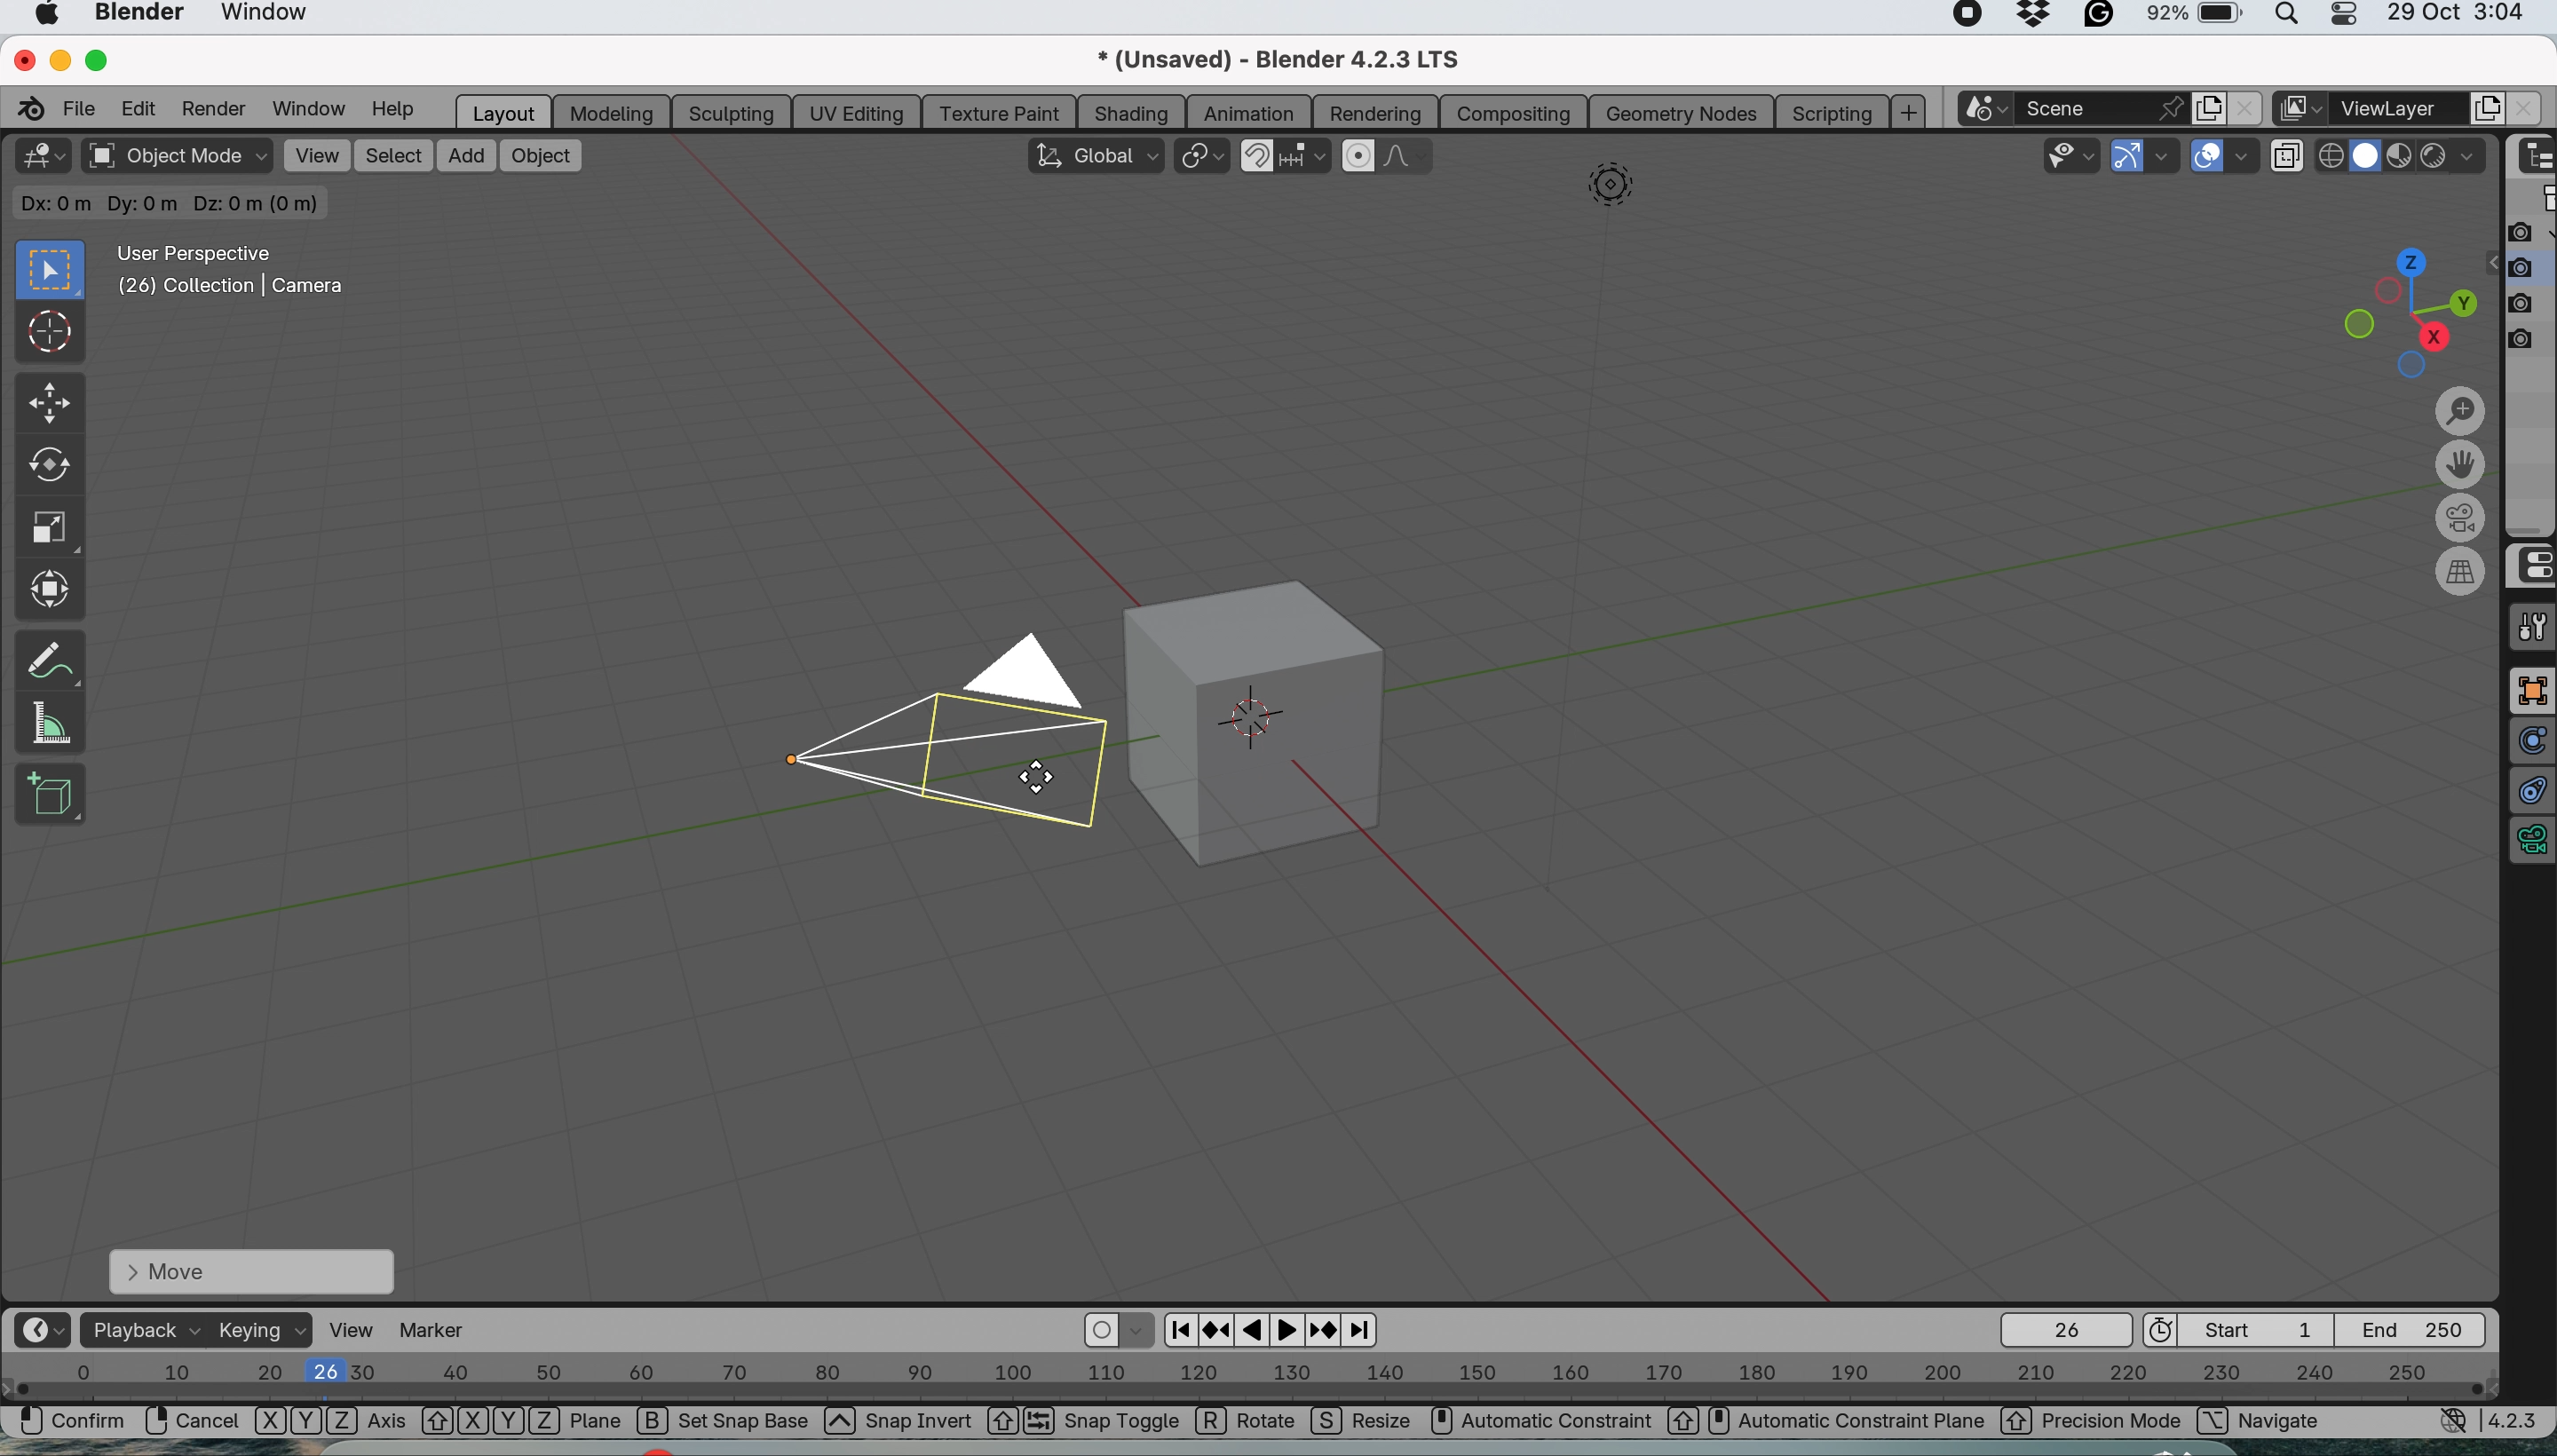 This screenshot has width=2557, height=1456. What do you see at coordinates (2092, 1423) in the screenshot?
I see `precision mode` at bounding box center [2092, 1423].